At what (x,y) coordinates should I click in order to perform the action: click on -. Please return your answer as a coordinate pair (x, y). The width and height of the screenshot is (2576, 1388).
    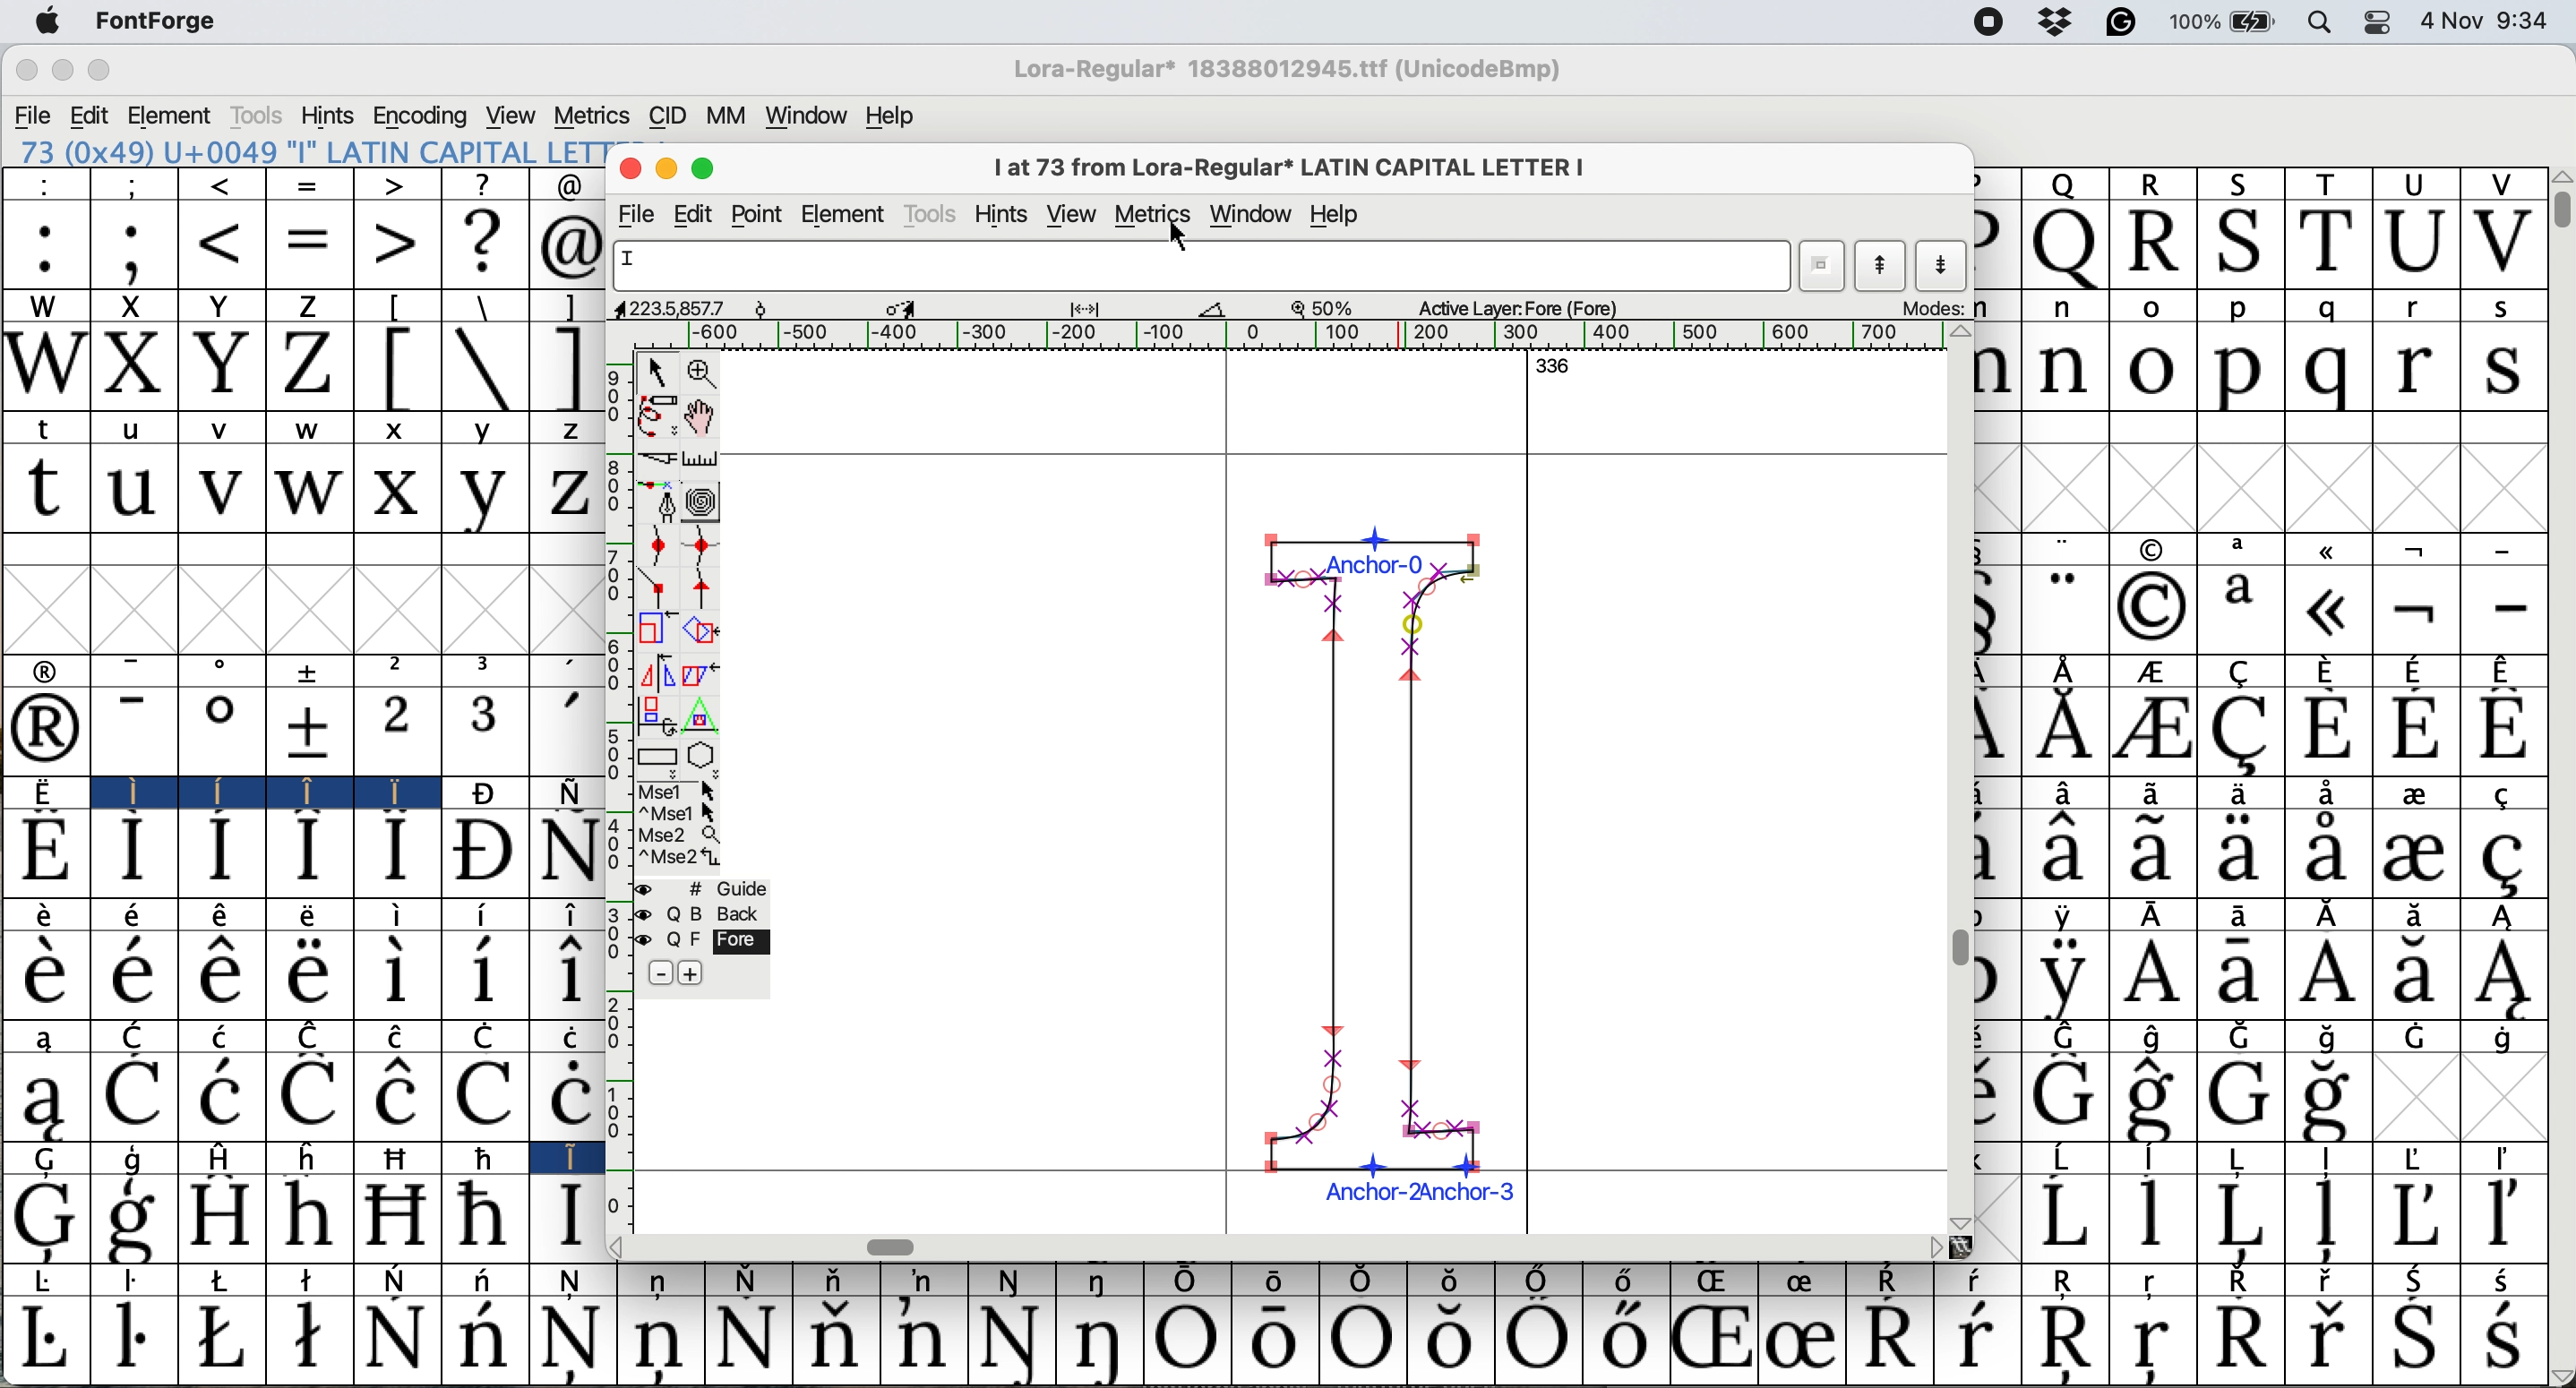
    Looking at the image, I should click on (136, 668).